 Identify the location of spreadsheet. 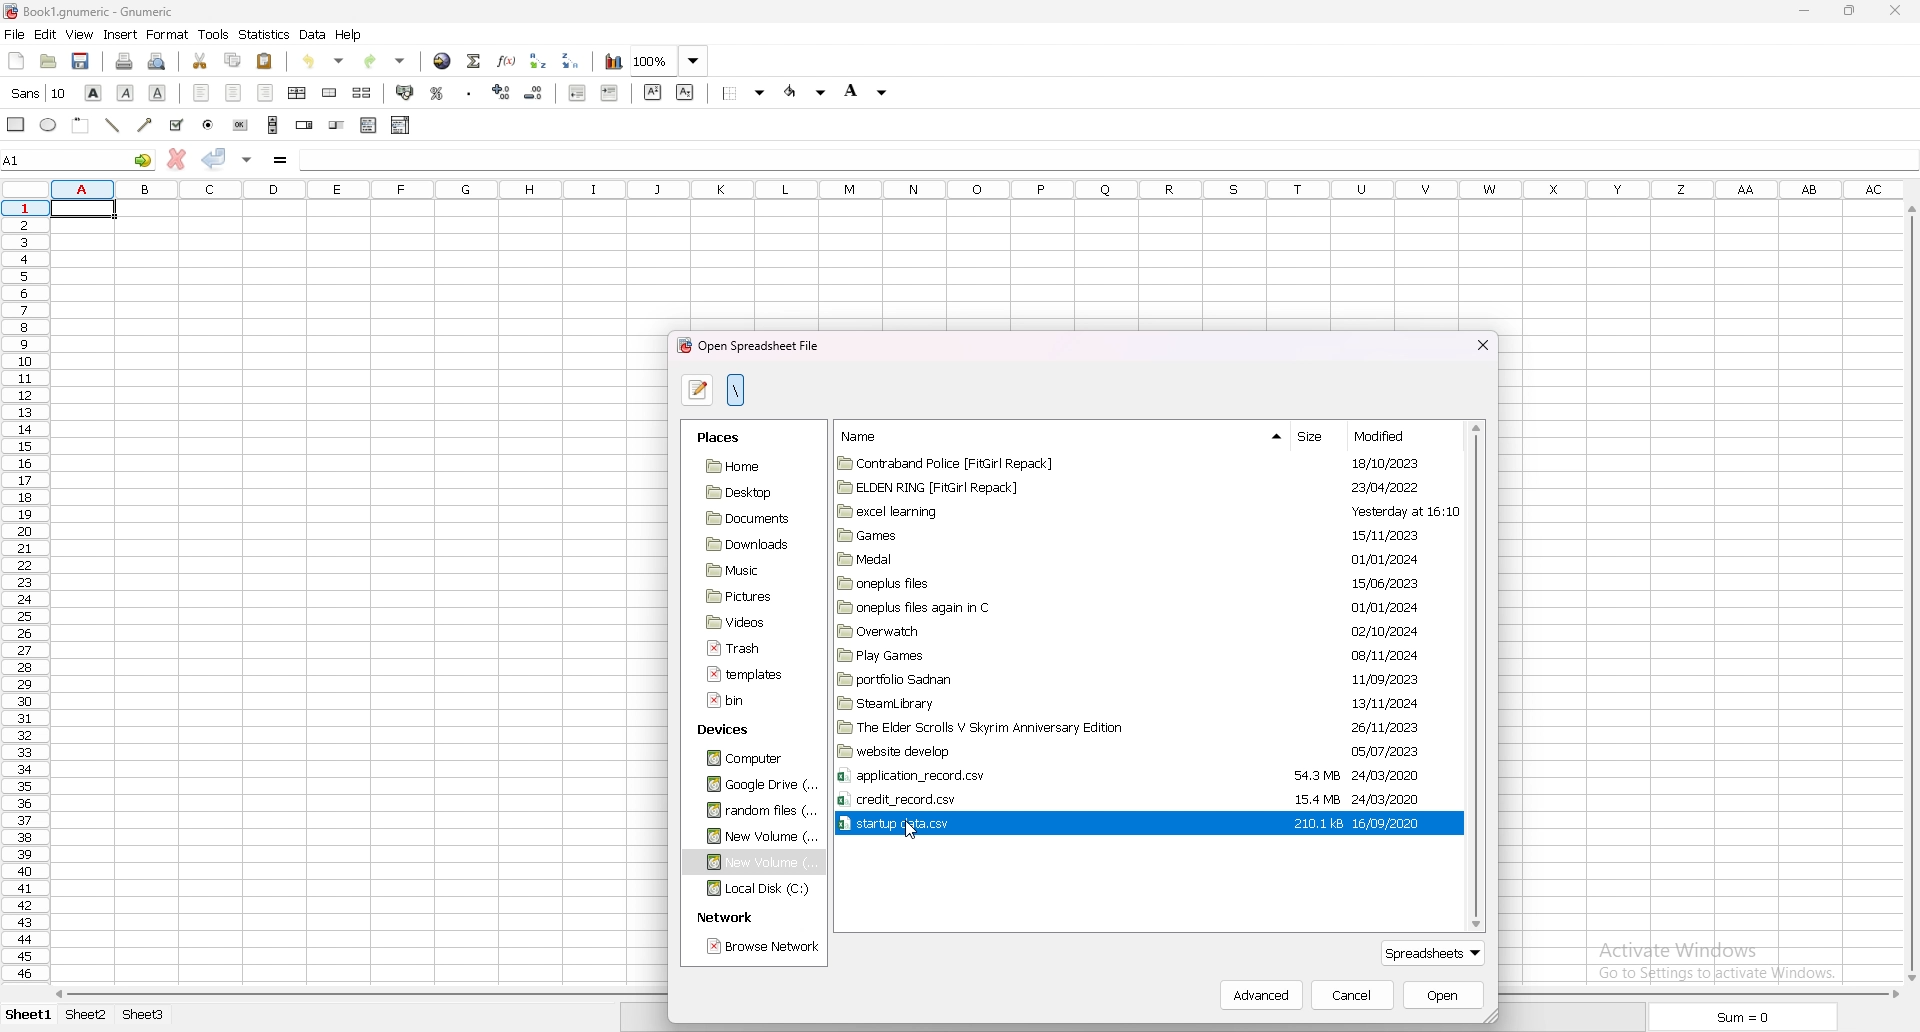
(1437, 954).